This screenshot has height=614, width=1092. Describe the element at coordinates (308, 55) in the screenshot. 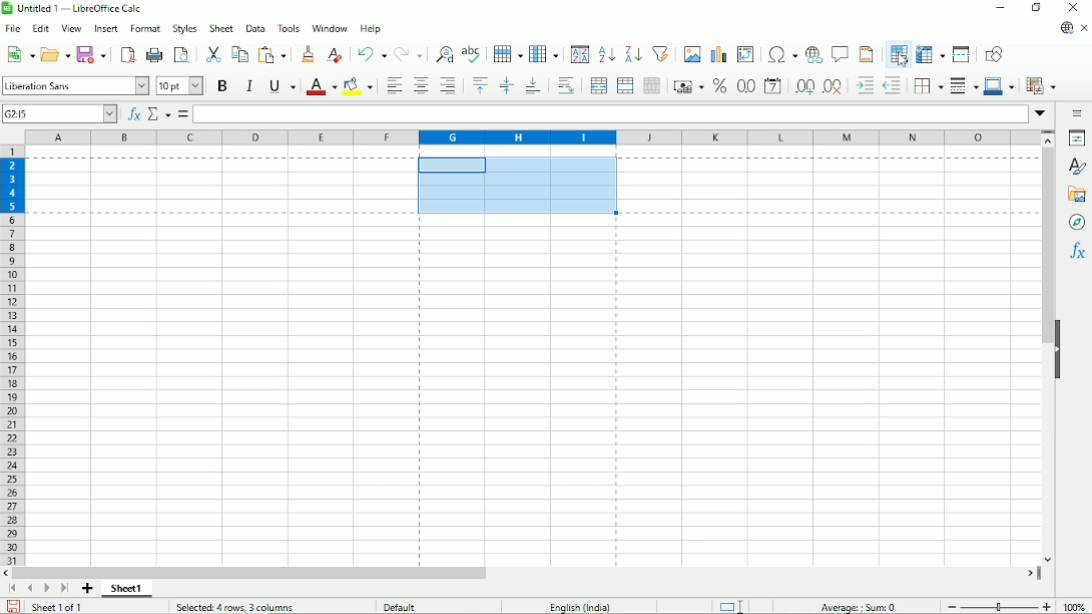

I see `Clone formatting` at that location.